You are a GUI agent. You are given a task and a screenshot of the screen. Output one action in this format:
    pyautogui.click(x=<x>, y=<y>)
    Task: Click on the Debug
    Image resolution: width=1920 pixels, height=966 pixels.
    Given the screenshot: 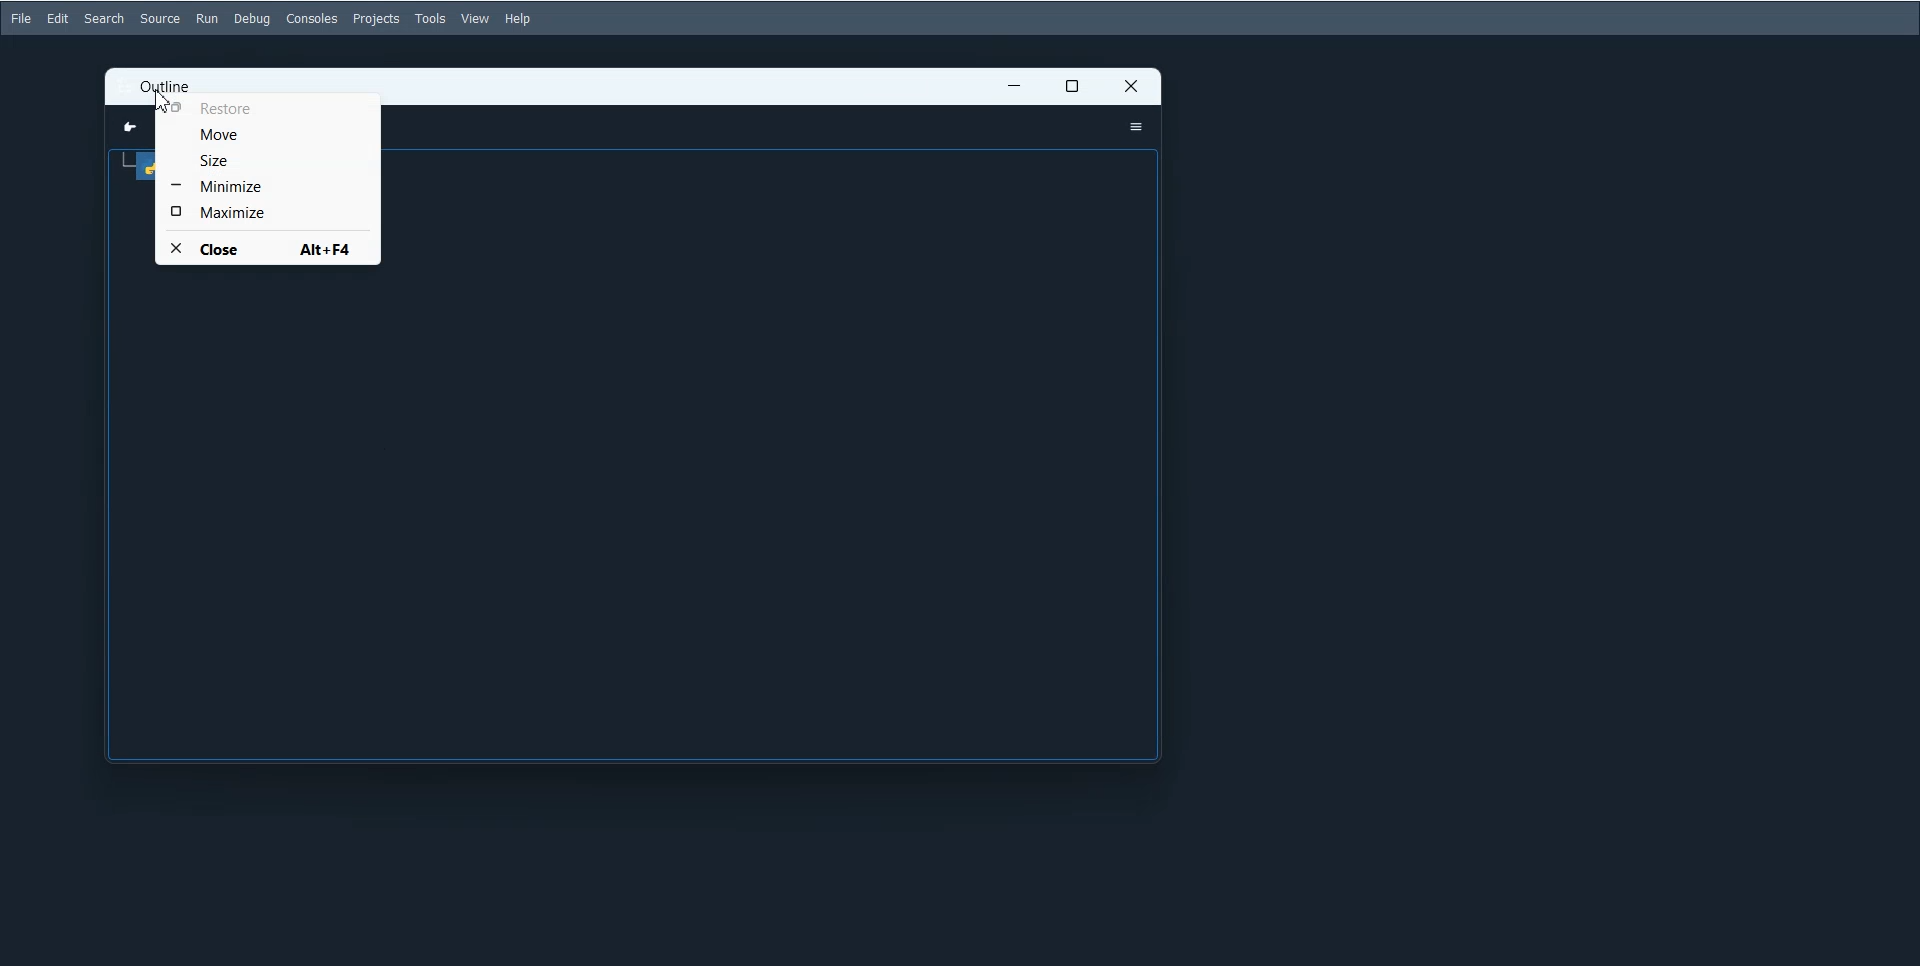 What is the action you would take?
    pyautogui.click(x=253, y=19)
    